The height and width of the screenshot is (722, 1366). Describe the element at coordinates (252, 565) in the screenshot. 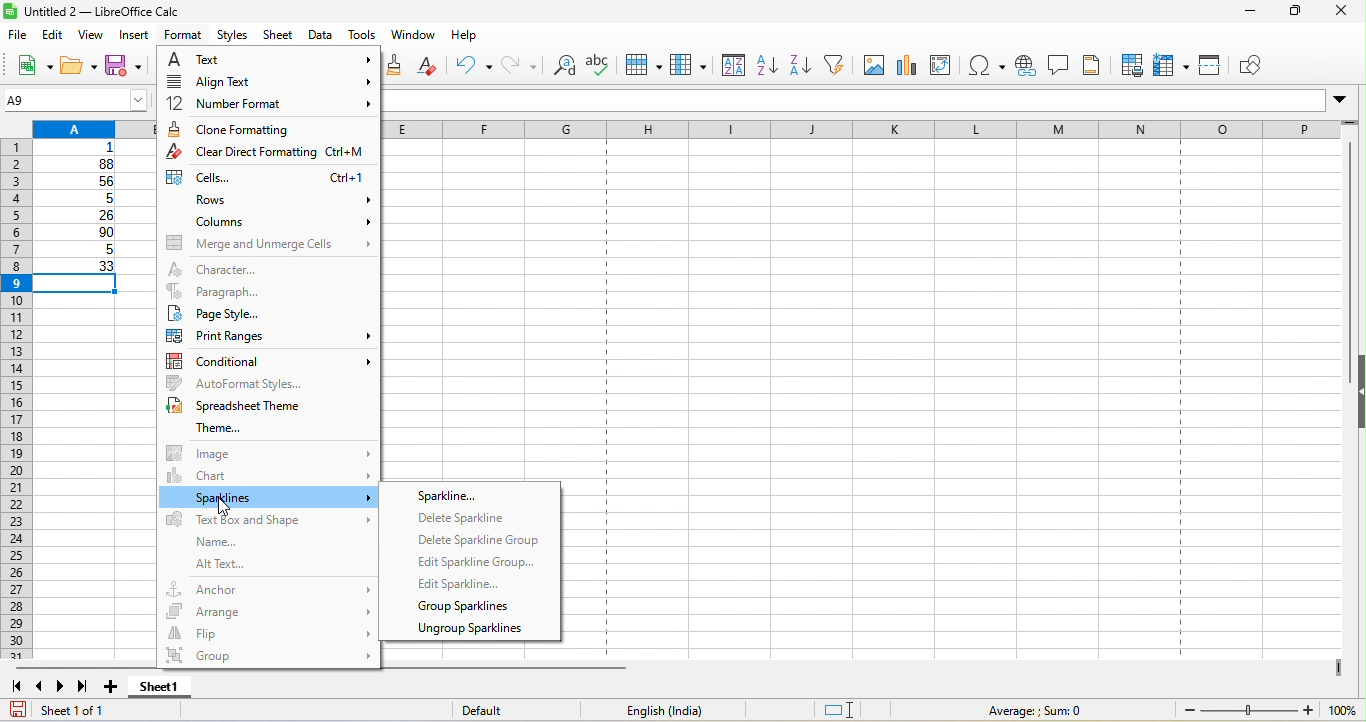

I see `alt text` at that location.